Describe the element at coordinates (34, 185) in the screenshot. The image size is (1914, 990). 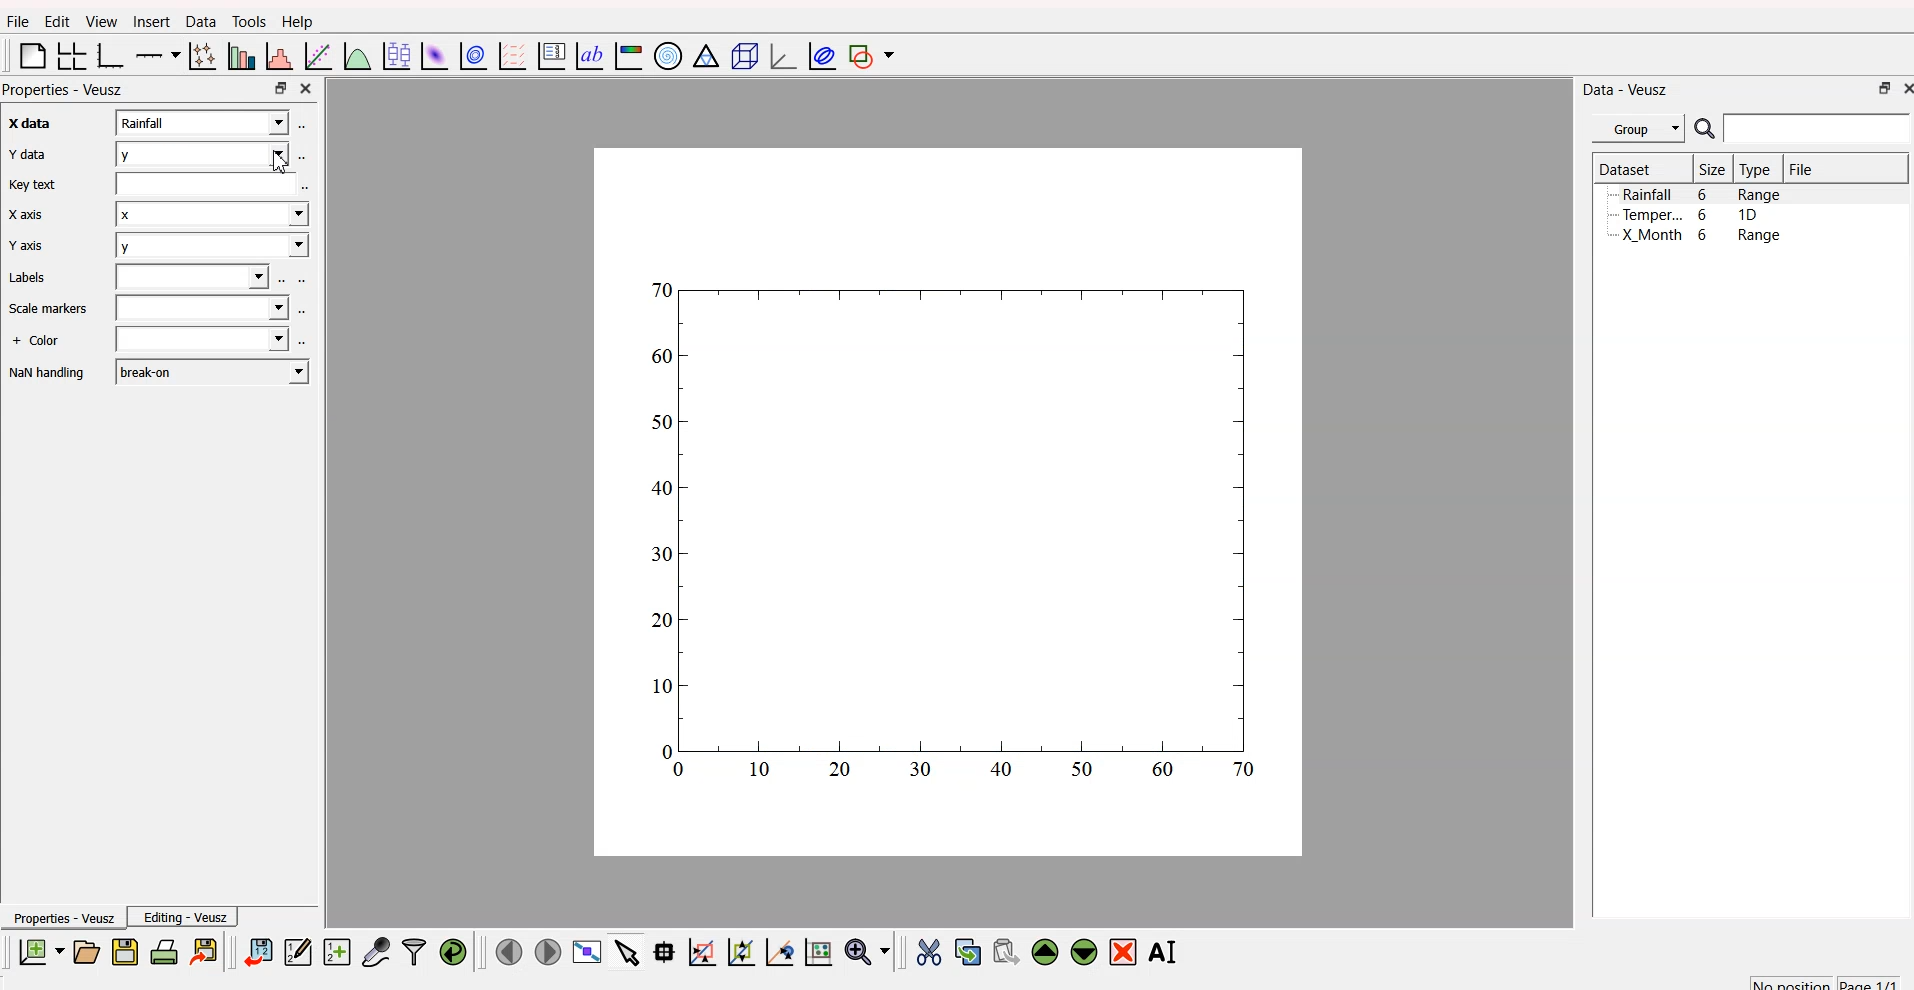
I see `Key text` at that location.